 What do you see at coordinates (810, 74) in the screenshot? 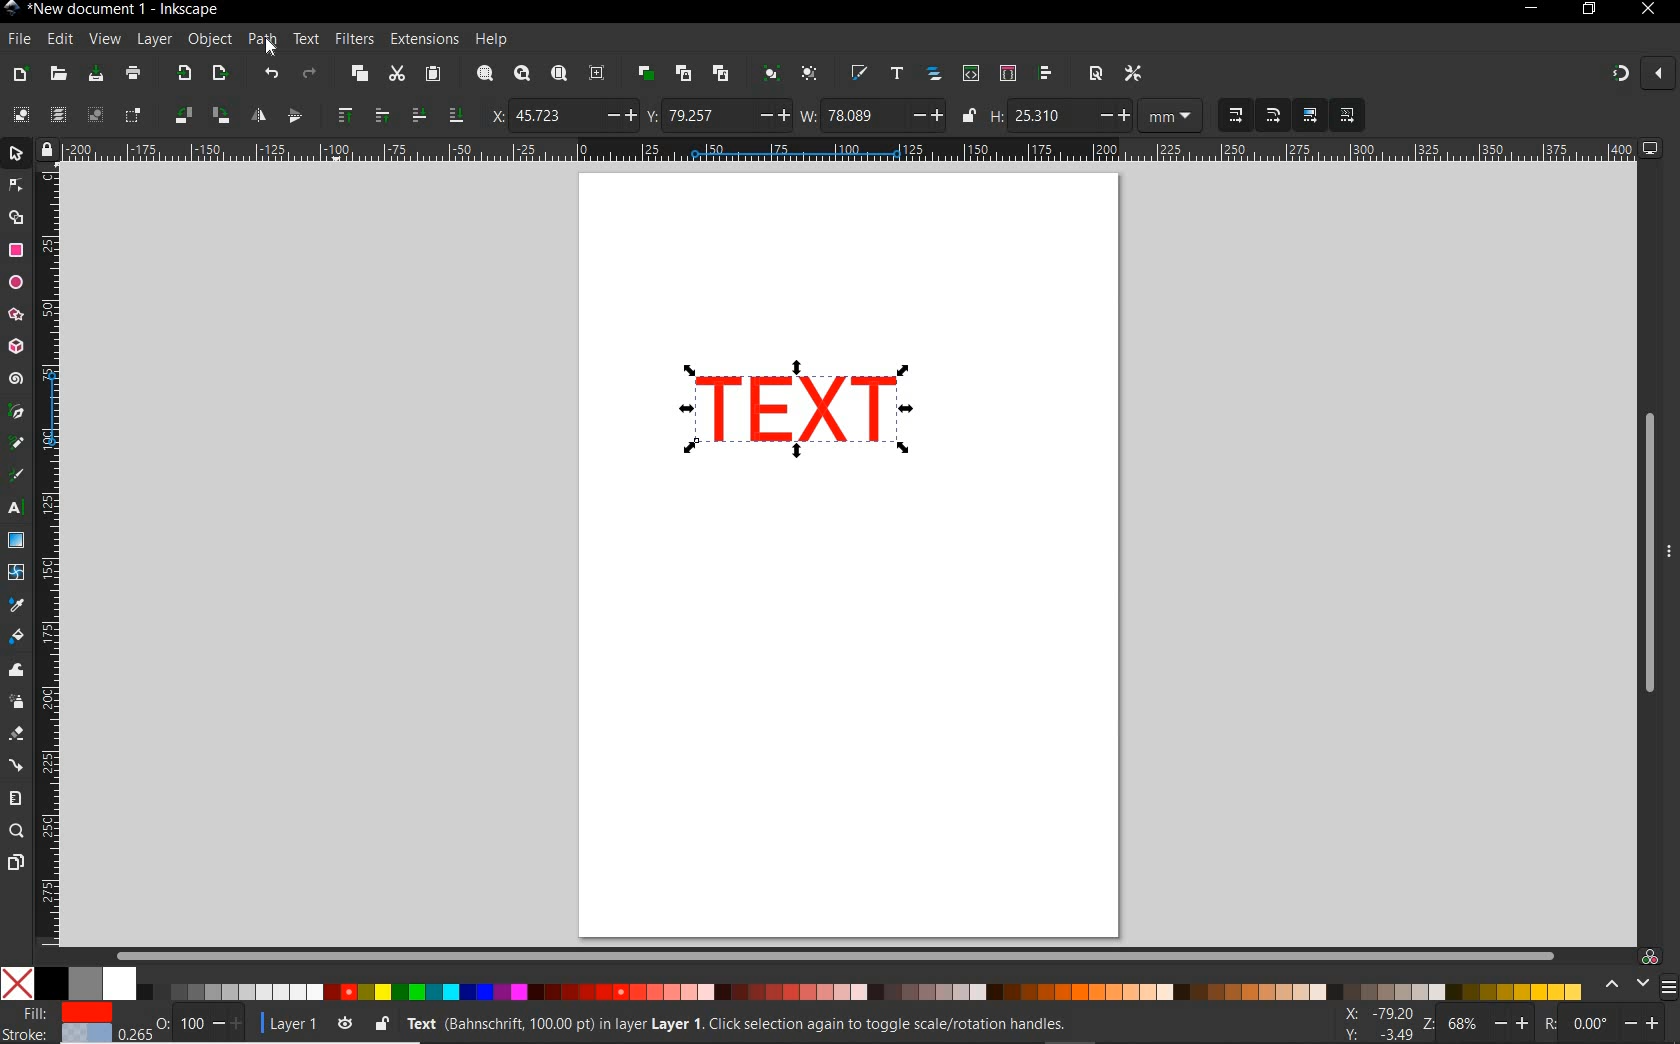
I see `UNGROUP` at bounding box center [810, 74].